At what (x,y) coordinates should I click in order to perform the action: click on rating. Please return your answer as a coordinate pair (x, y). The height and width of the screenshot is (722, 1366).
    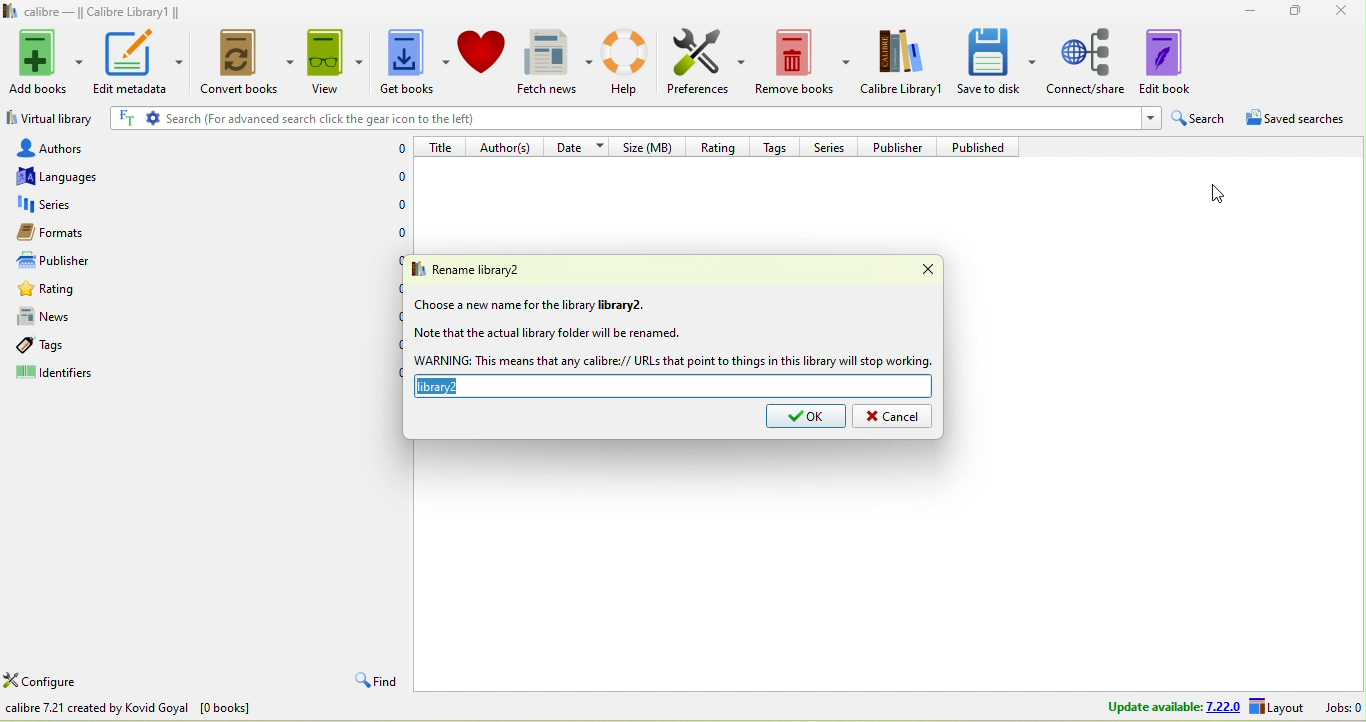
    Looking at the image, I should click on (716, 145).